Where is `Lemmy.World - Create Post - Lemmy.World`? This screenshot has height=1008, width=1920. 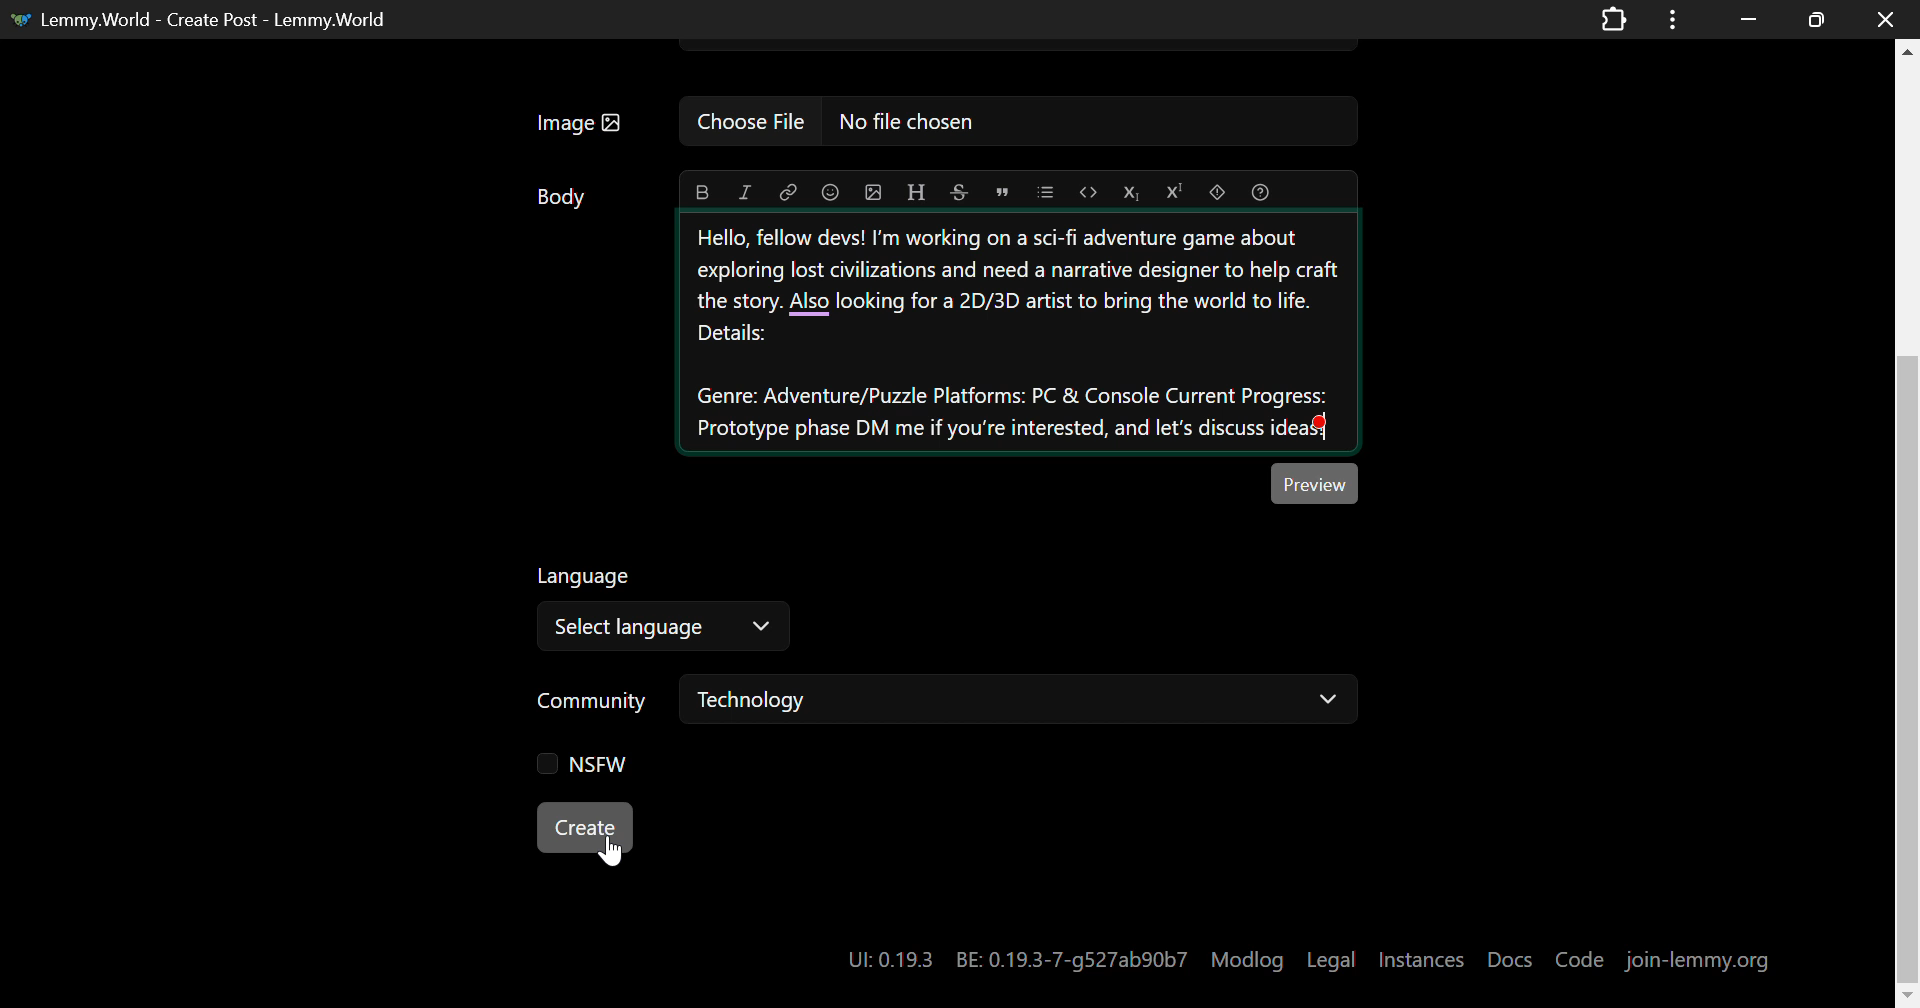 Lemmy.World - Create Post - Lemmy.World is located at coordinates (214, 18).